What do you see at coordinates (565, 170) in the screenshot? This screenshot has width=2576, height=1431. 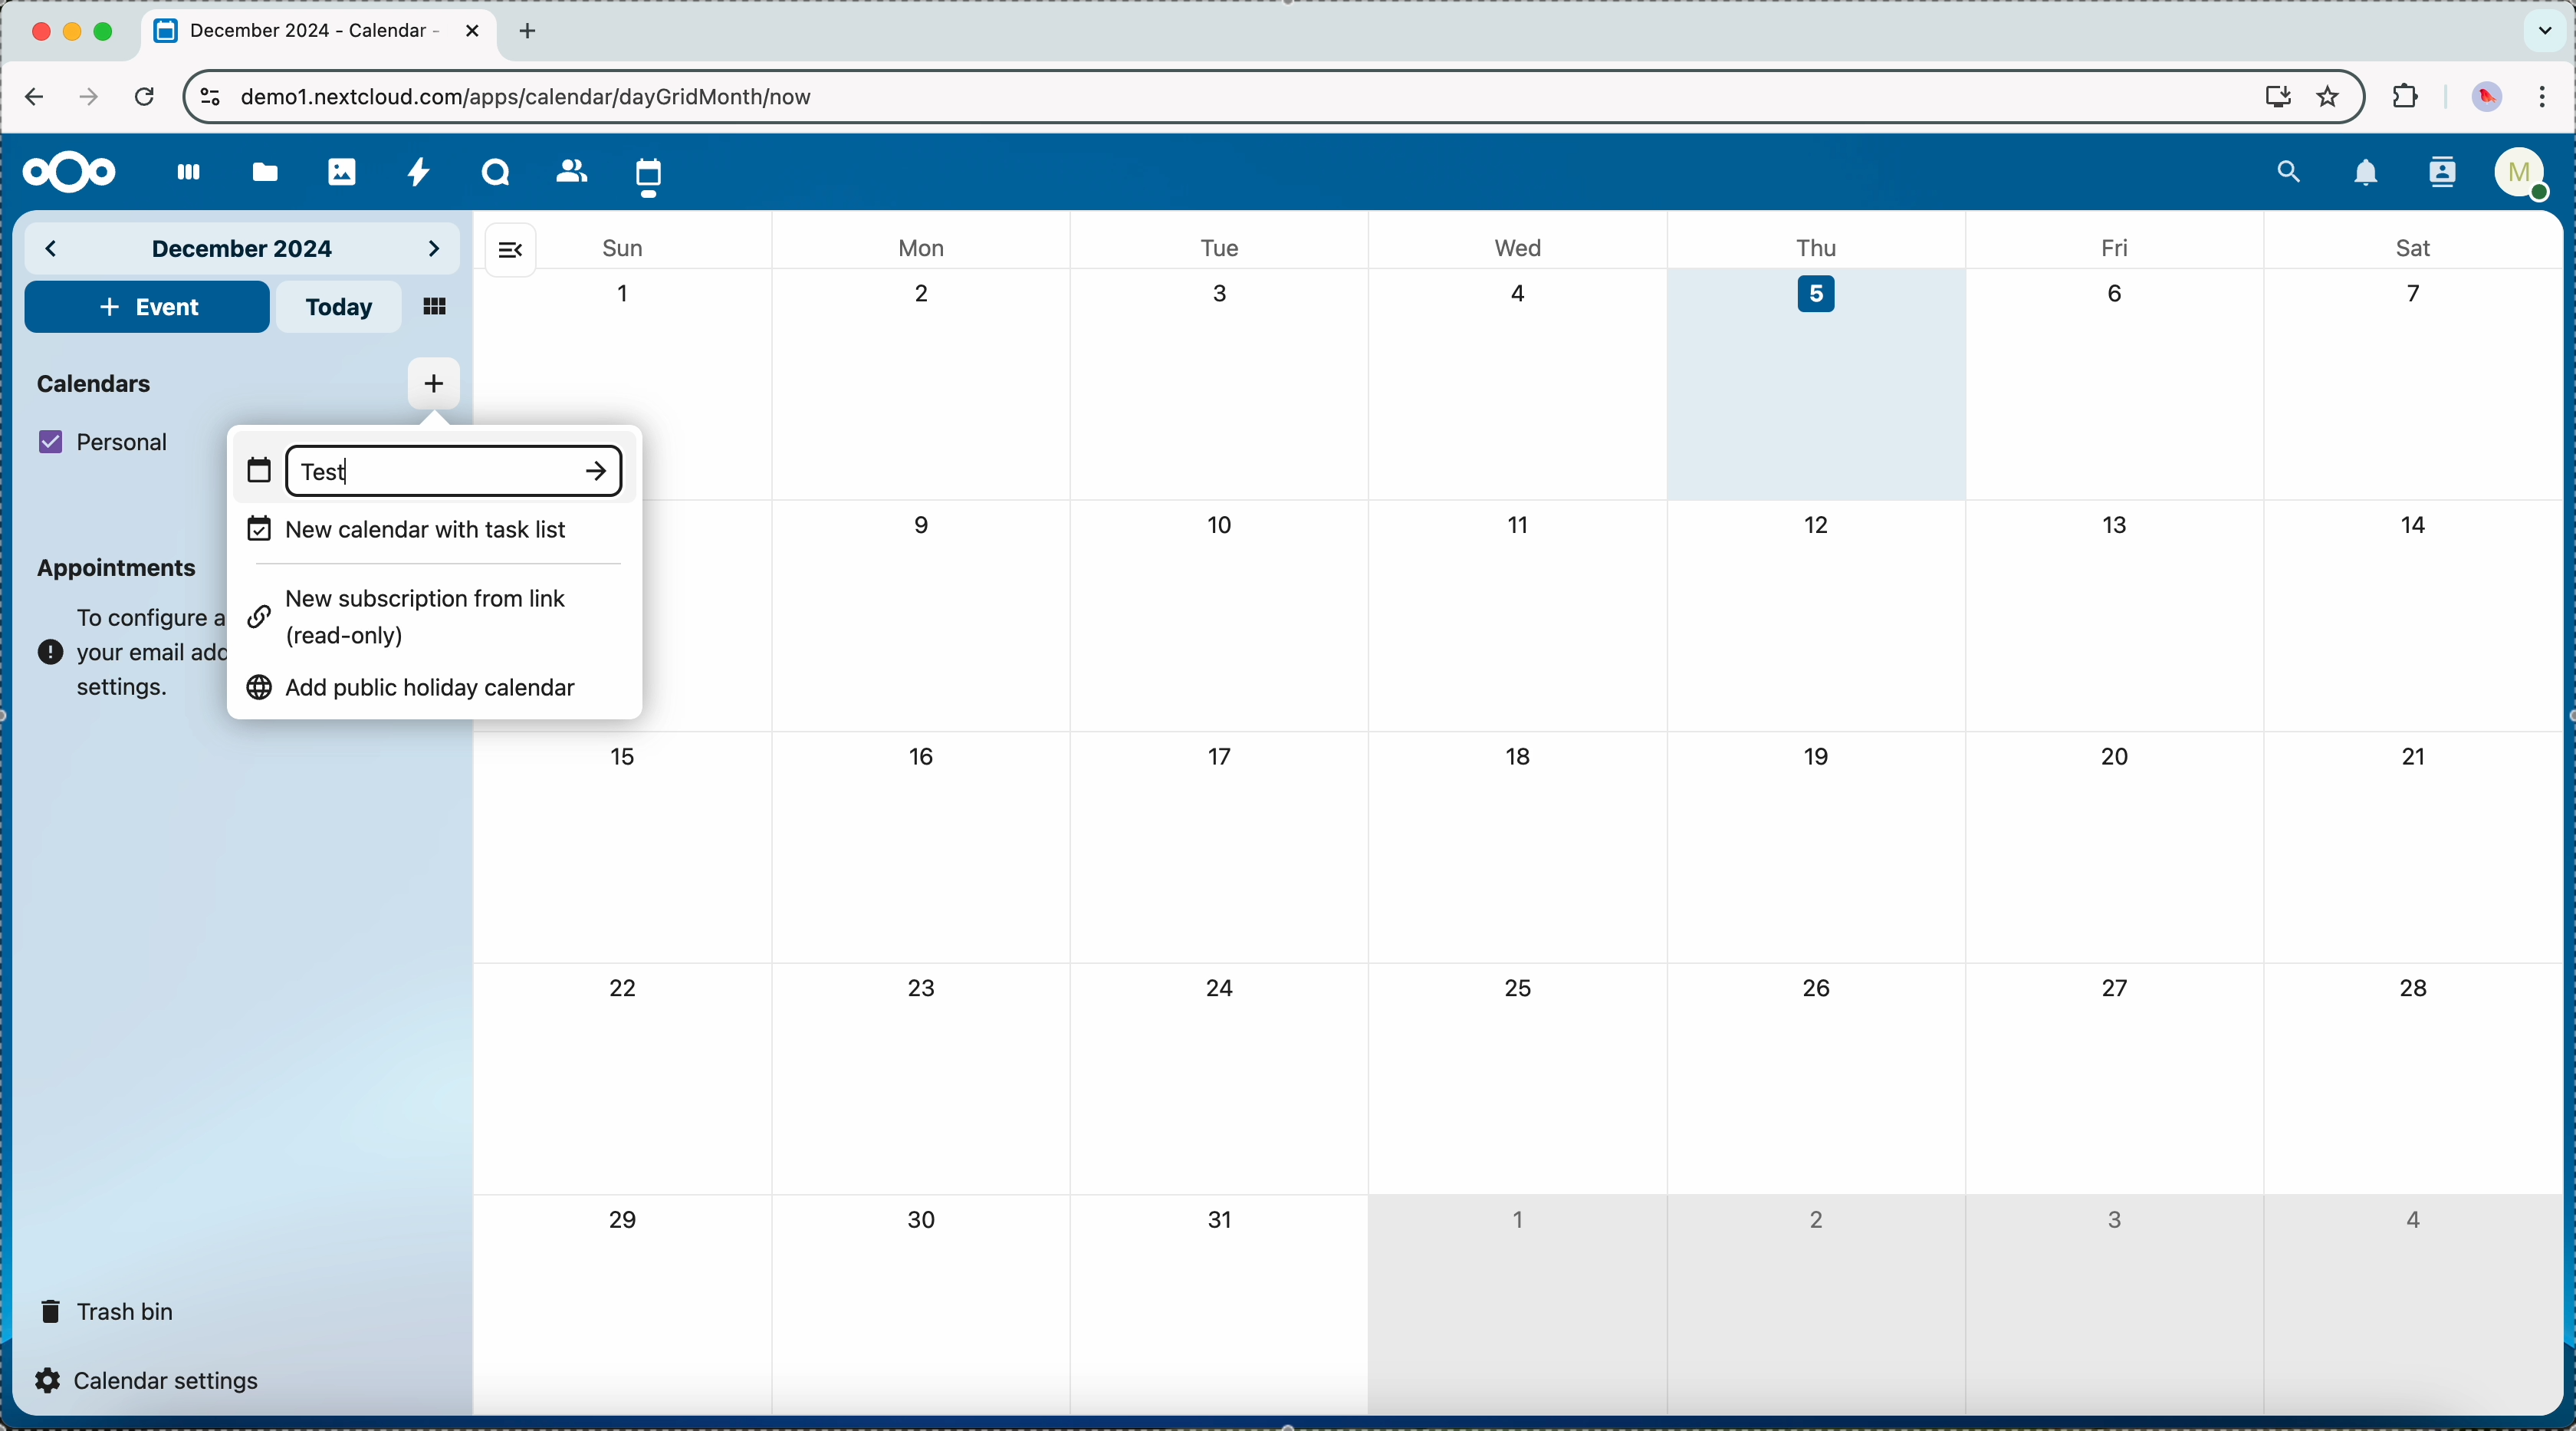 I see `contacts` at bounding box center [565, 170].